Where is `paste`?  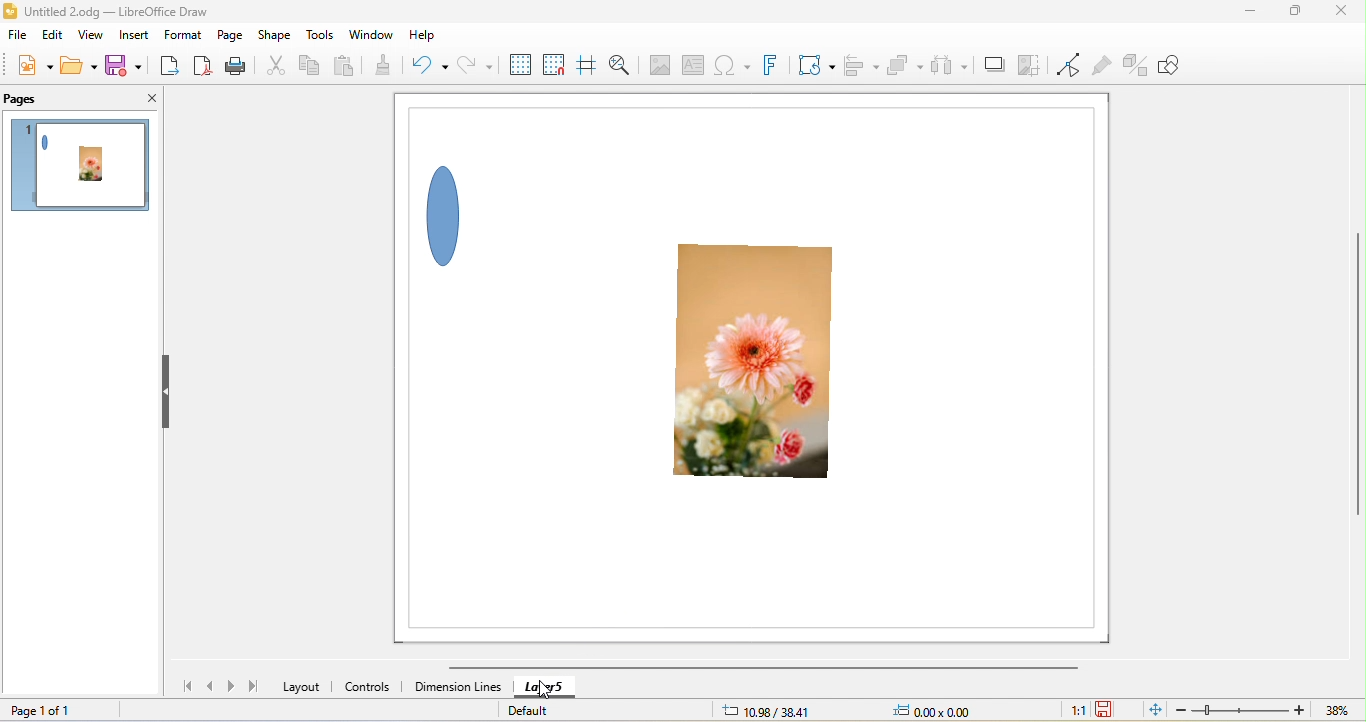
paste is located at coordinates (348, 63).